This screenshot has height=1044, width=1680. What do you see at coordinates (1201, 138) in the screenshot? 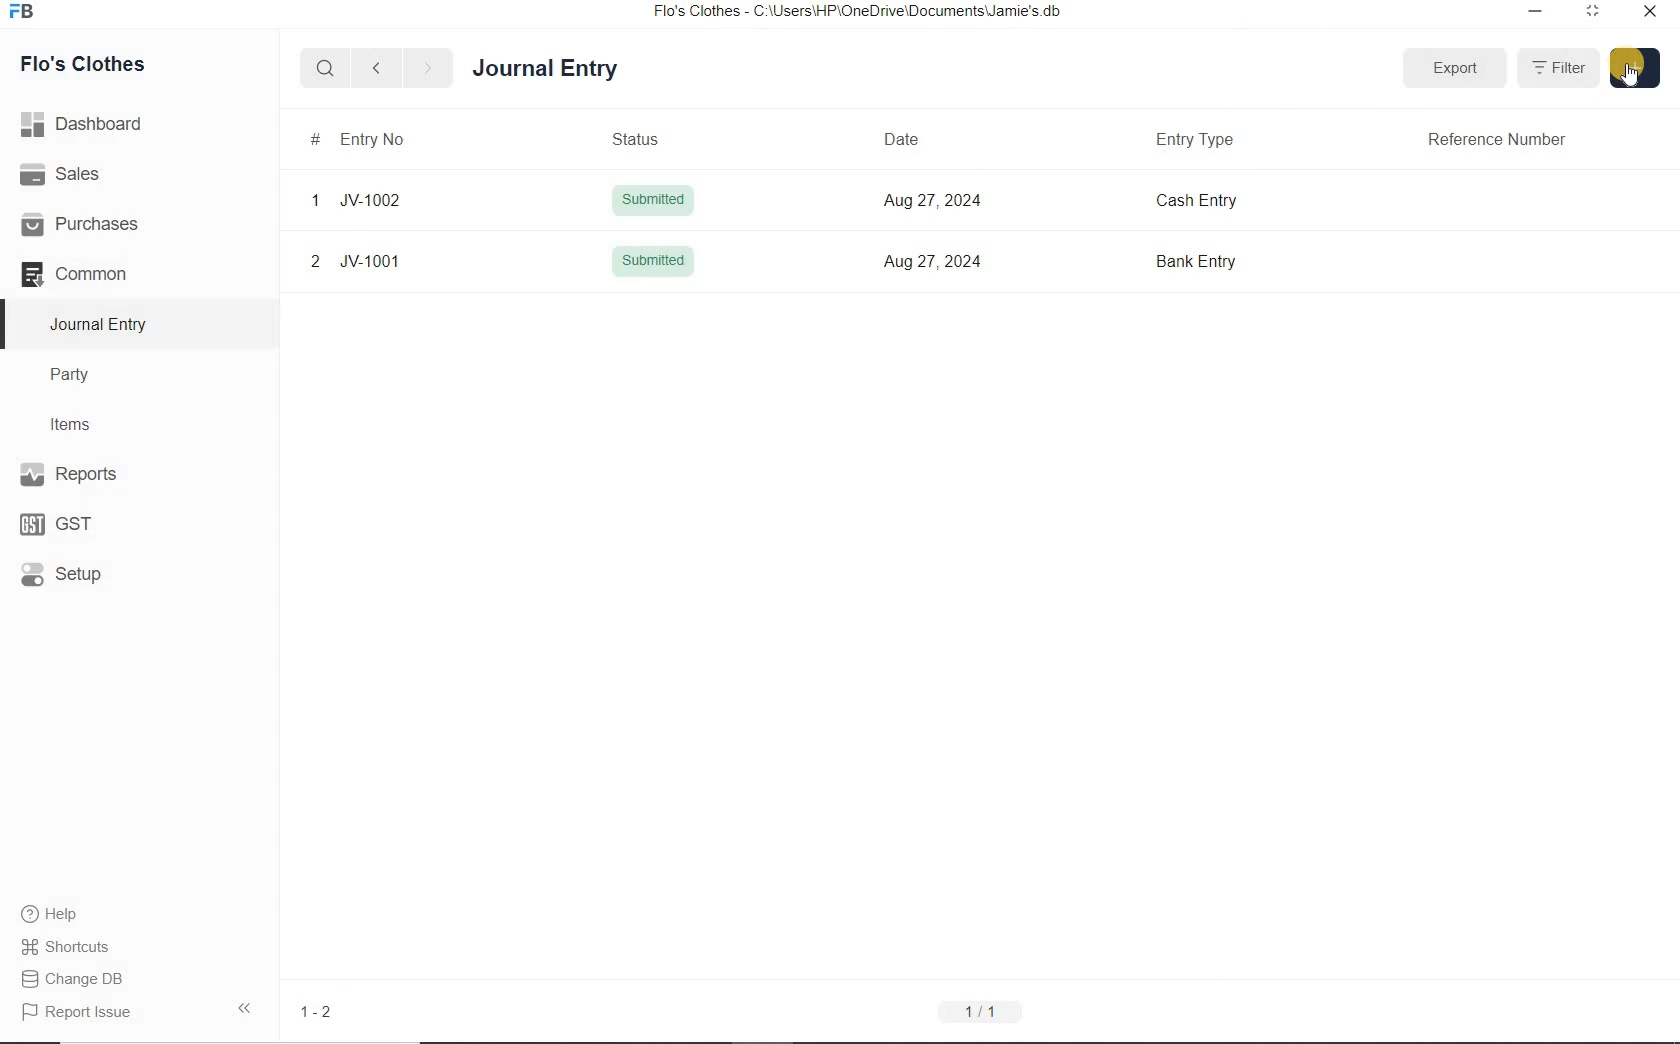
I see `Entry Type` at bounding box center [1201, 138].